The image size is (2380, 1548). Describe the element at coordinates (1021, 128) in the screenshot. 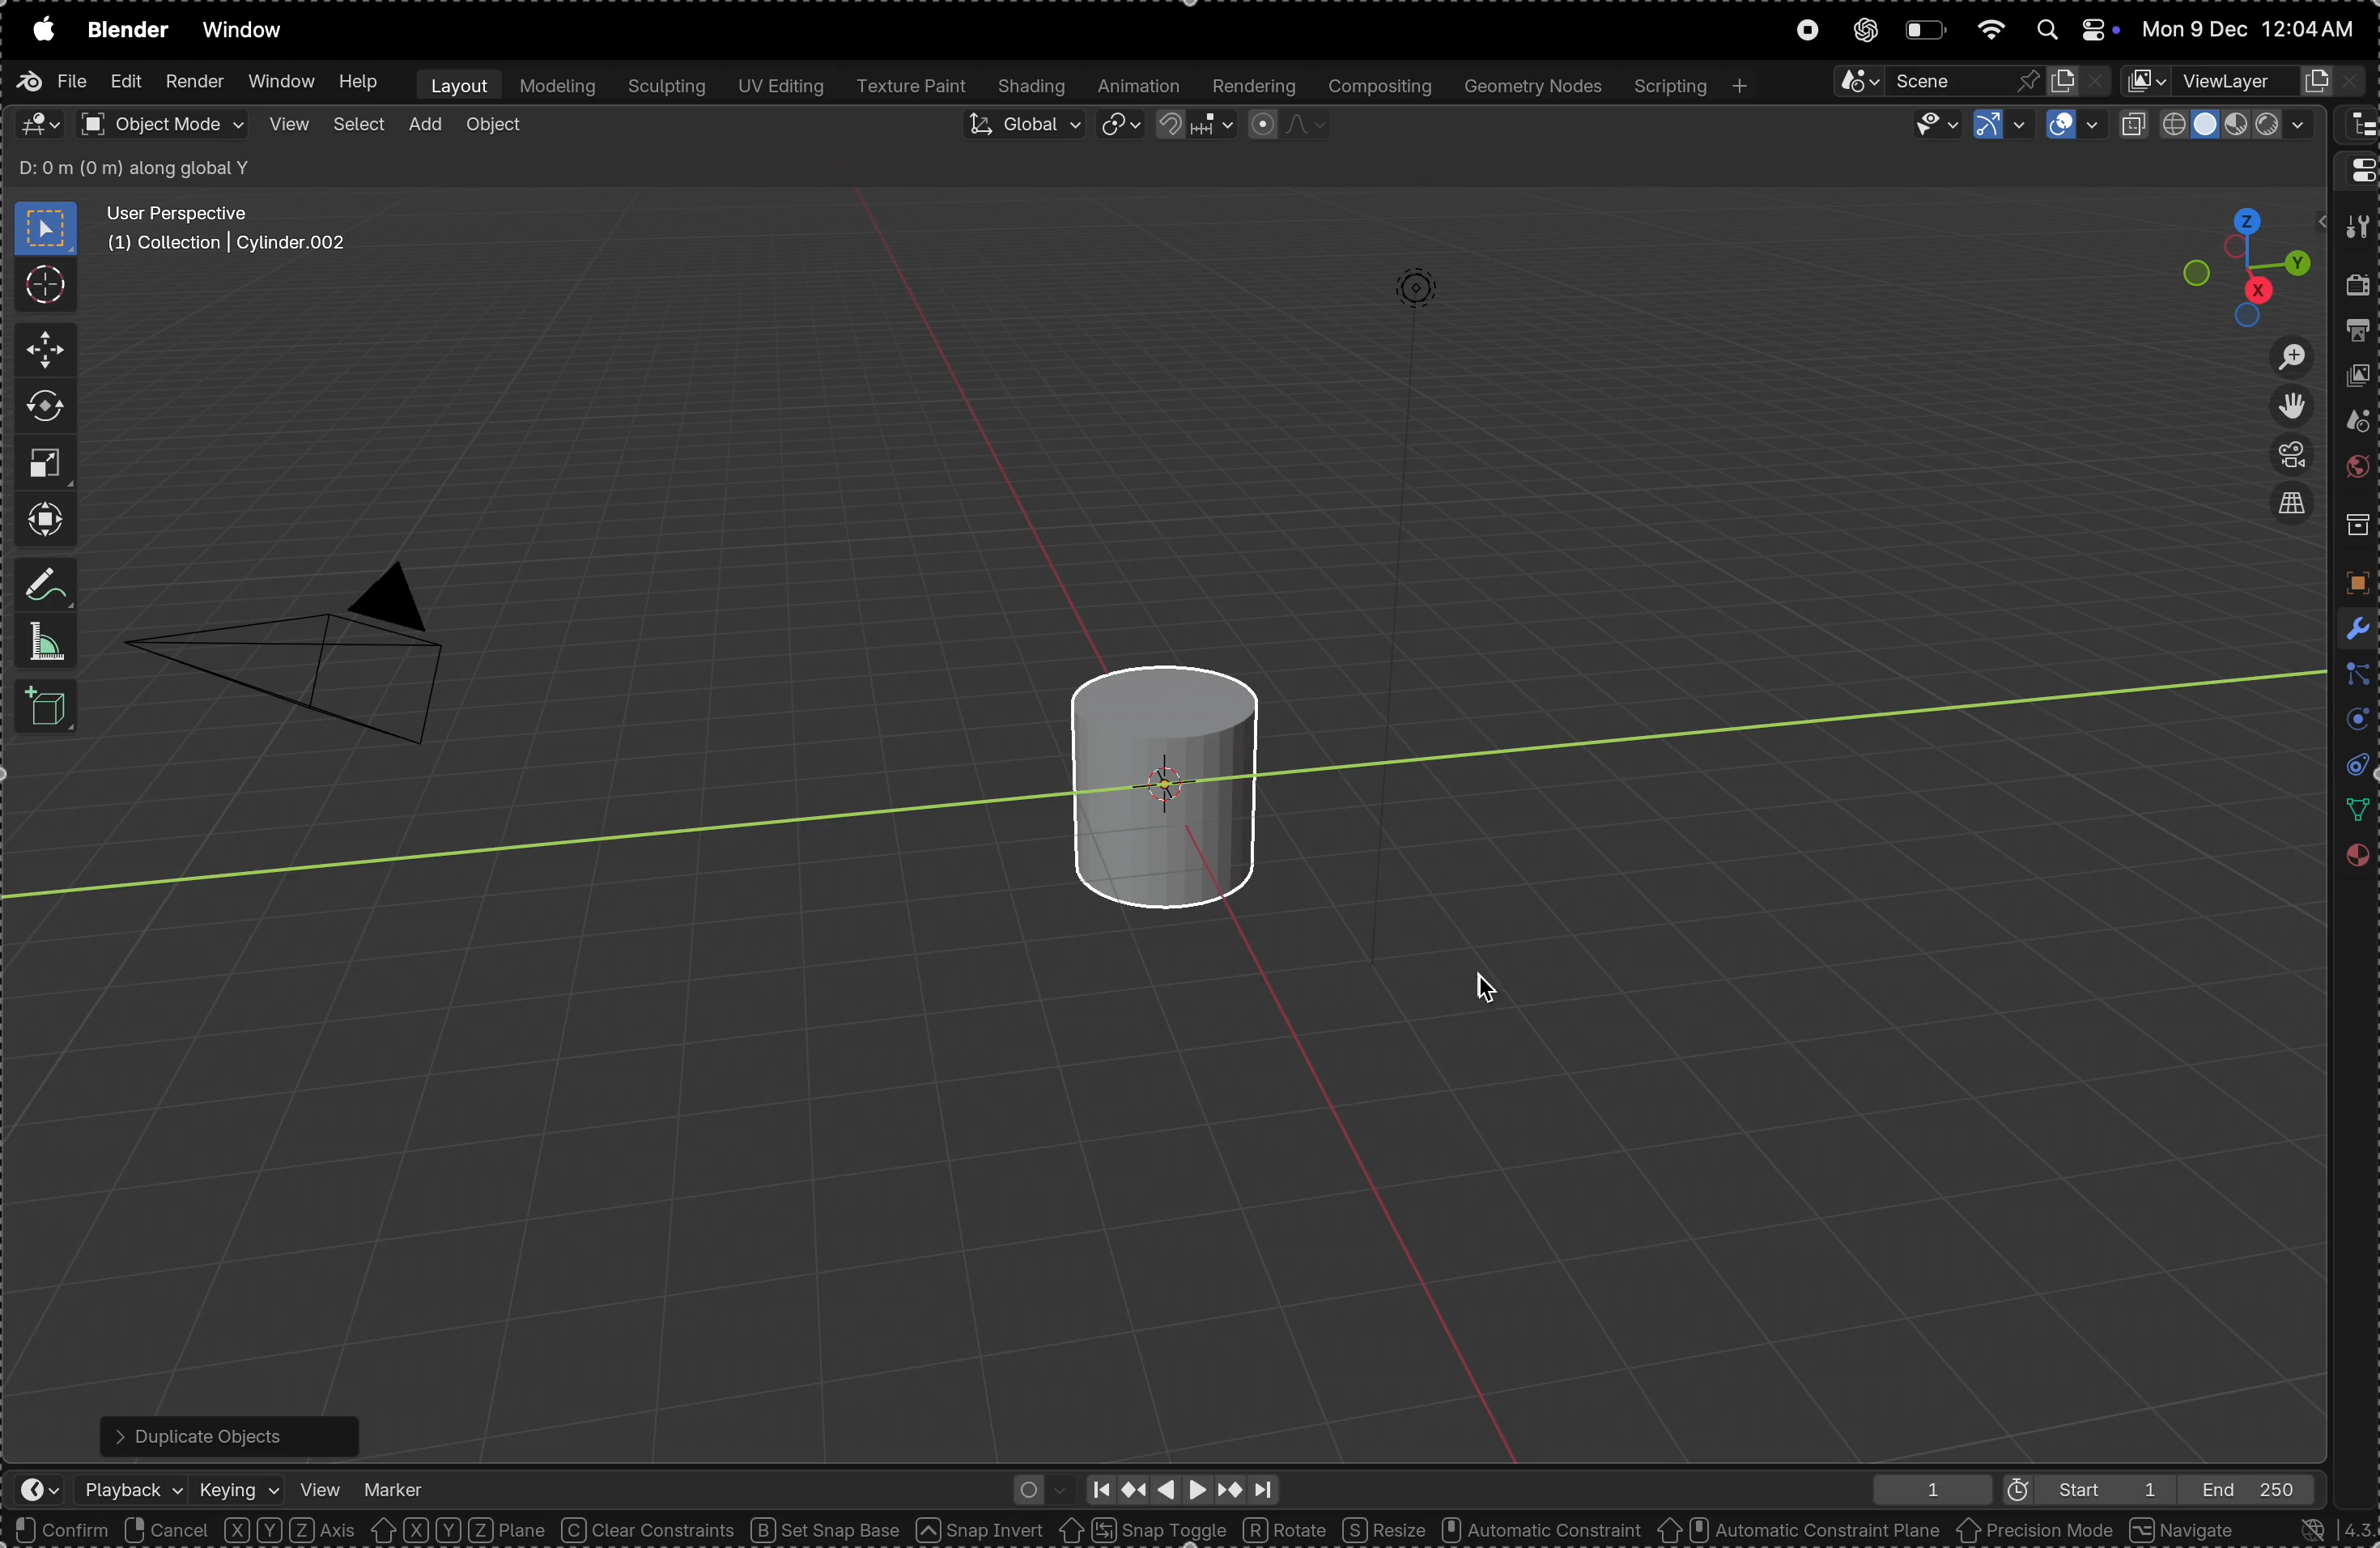

I see `Global` at that location.